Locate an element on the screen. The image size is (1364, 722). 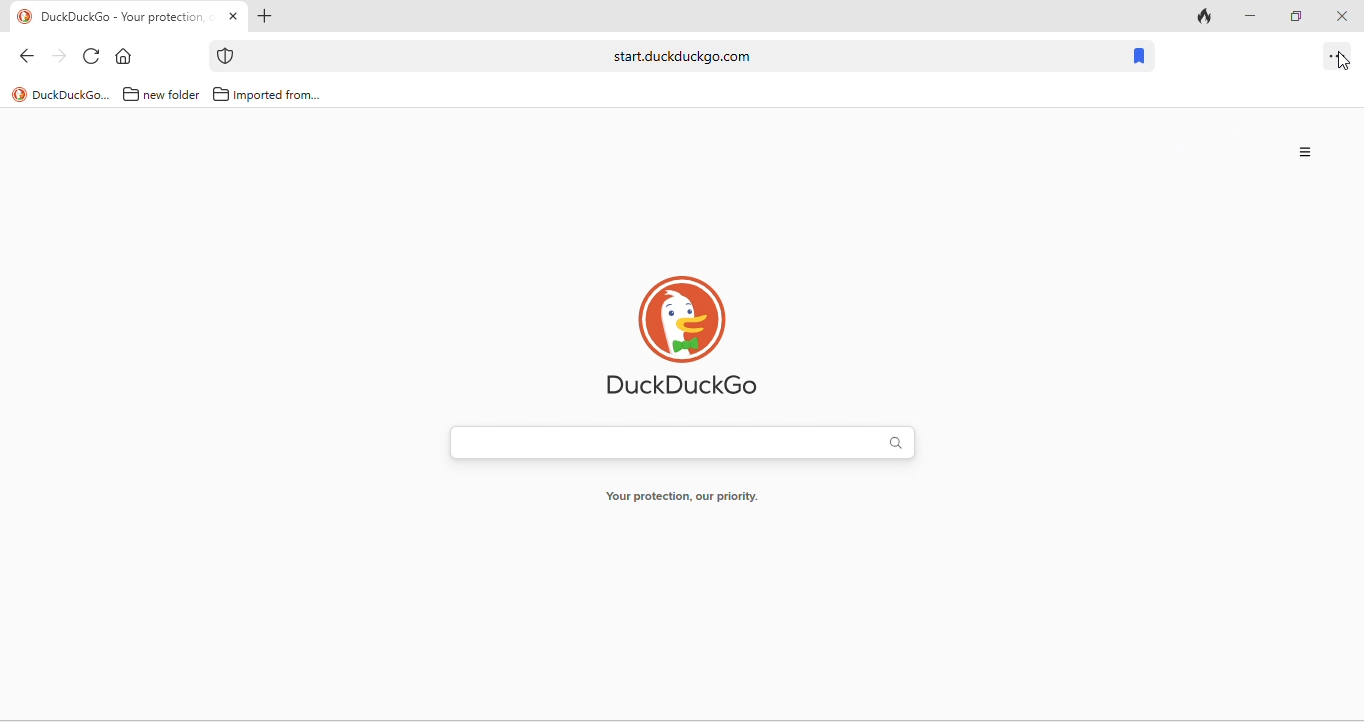
track tab is located at coordinates (1206, 15).